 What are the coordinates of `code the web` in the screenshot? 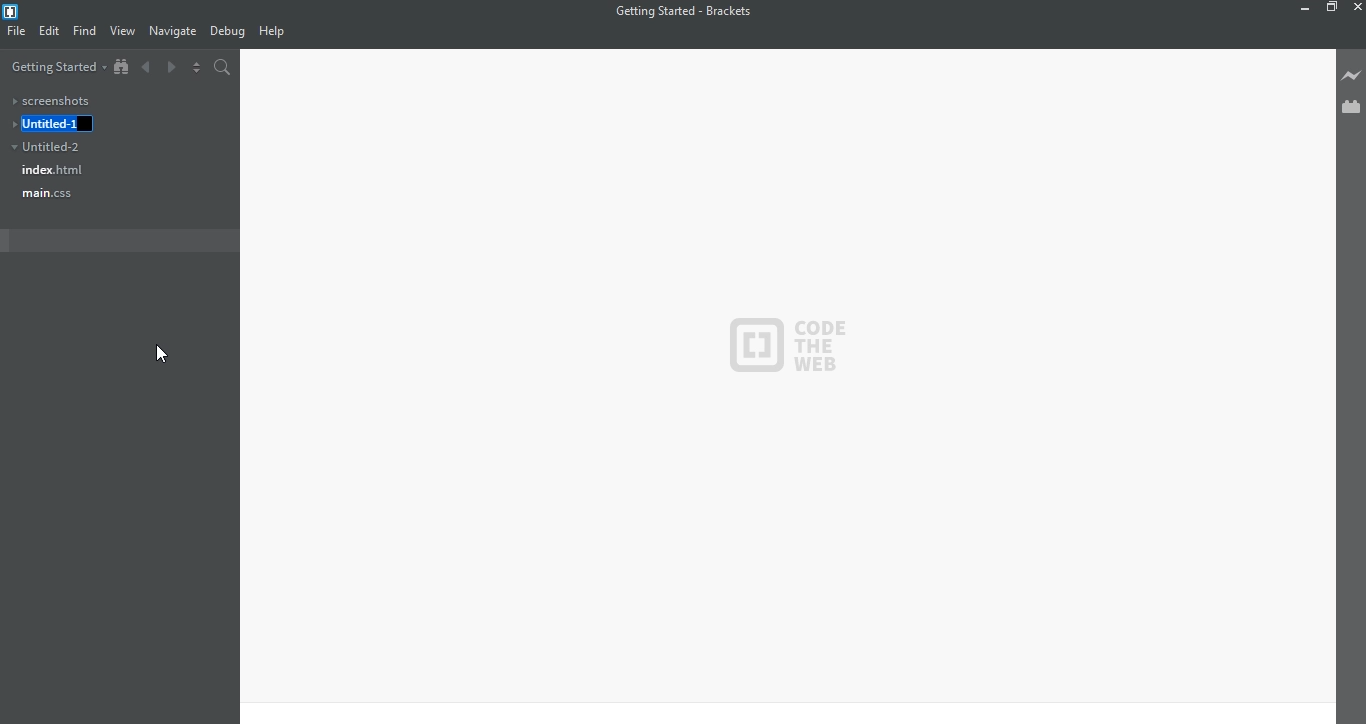 It's located at (790, 344).